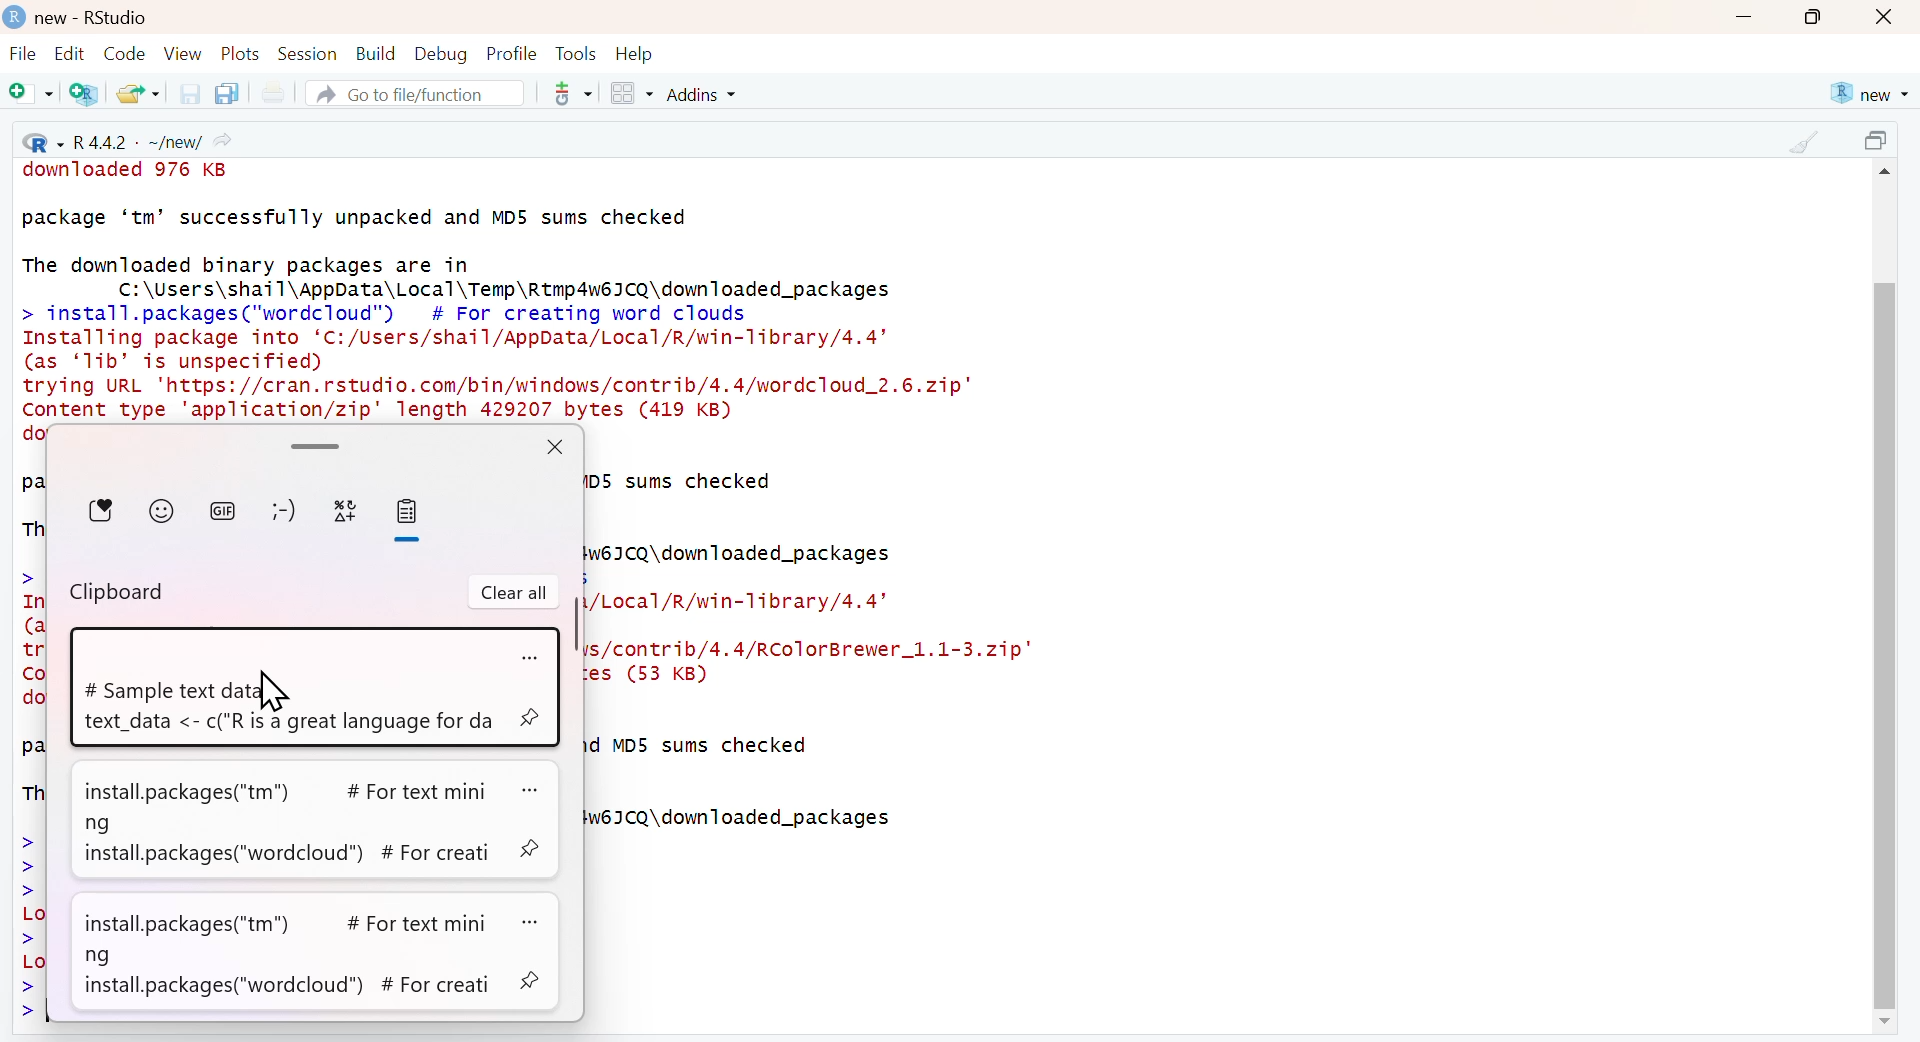 The width and height of the screenshot is (1920, 1042). Describe the element at coordinates (497, 362) in the screenshot. I see `> install.packages("wordcloud”) # For creating word clouds

Installing package into ‘C:/Users/shail/AppData/Local/R/win-Tibrary/4.4’

(as ‘1ib’ is unspecified)

trying URL 'https://cran.rstudio.com/bin/windows/contrib/4.4/wordcloud_2.6.zip"
Content type 'application/zip' length 429207 bytes (419 KB)

downloaded 419 KB` at that location.